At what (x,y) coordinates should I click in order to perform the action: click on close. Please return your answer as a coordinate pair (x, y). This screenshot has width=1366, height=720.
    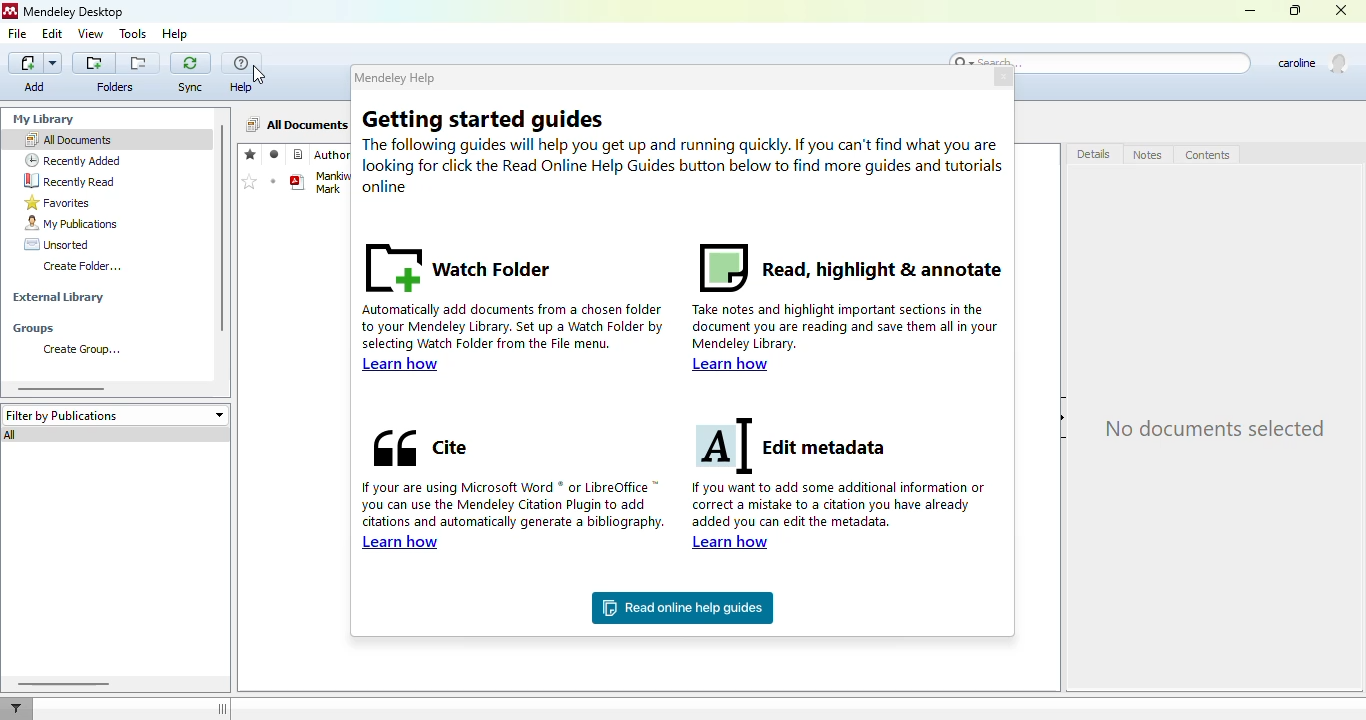
    Looking at the image, I should click on (1004, 77).